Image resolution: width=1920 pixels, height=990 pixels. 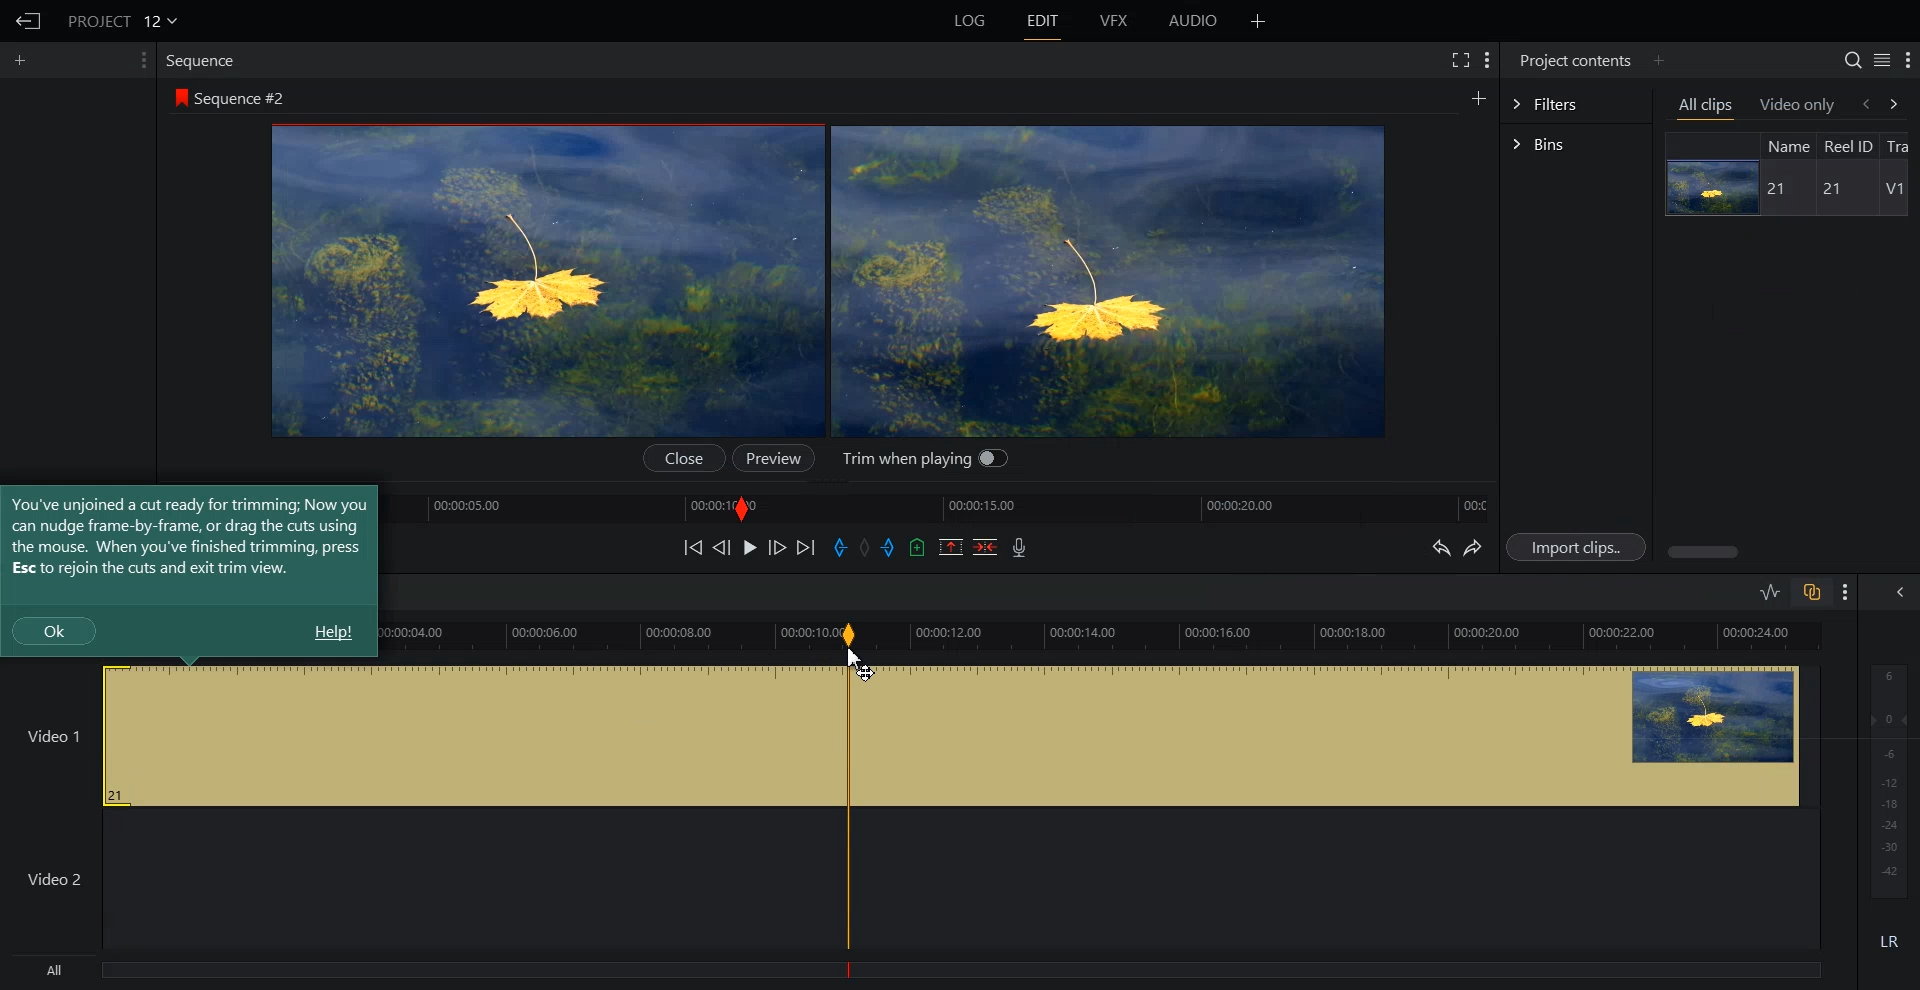 I want to click on Sequence #2, so click(x=244, y=95).